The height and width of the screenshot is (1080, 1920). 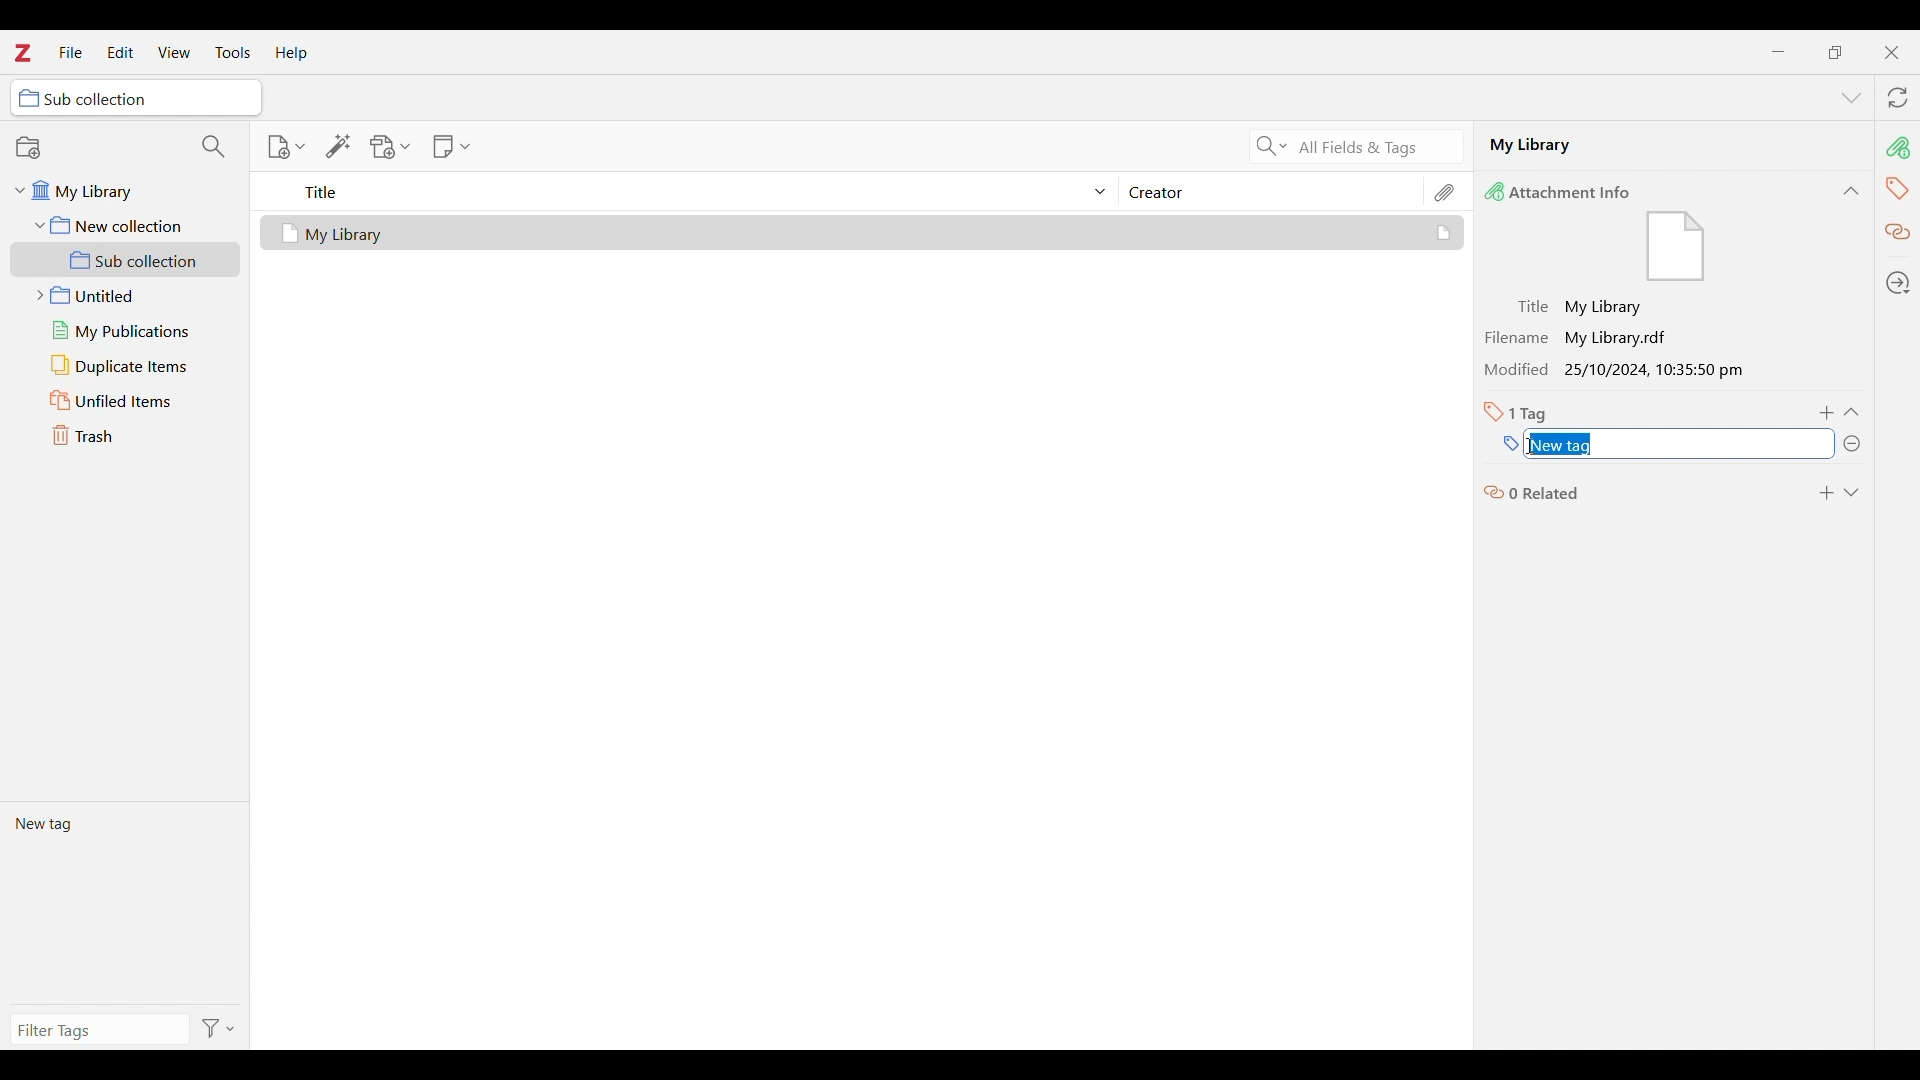 What do you see at coordinates (21, 52) in the screenshot?
I see `Software logo` at bounding box center [21, 52].